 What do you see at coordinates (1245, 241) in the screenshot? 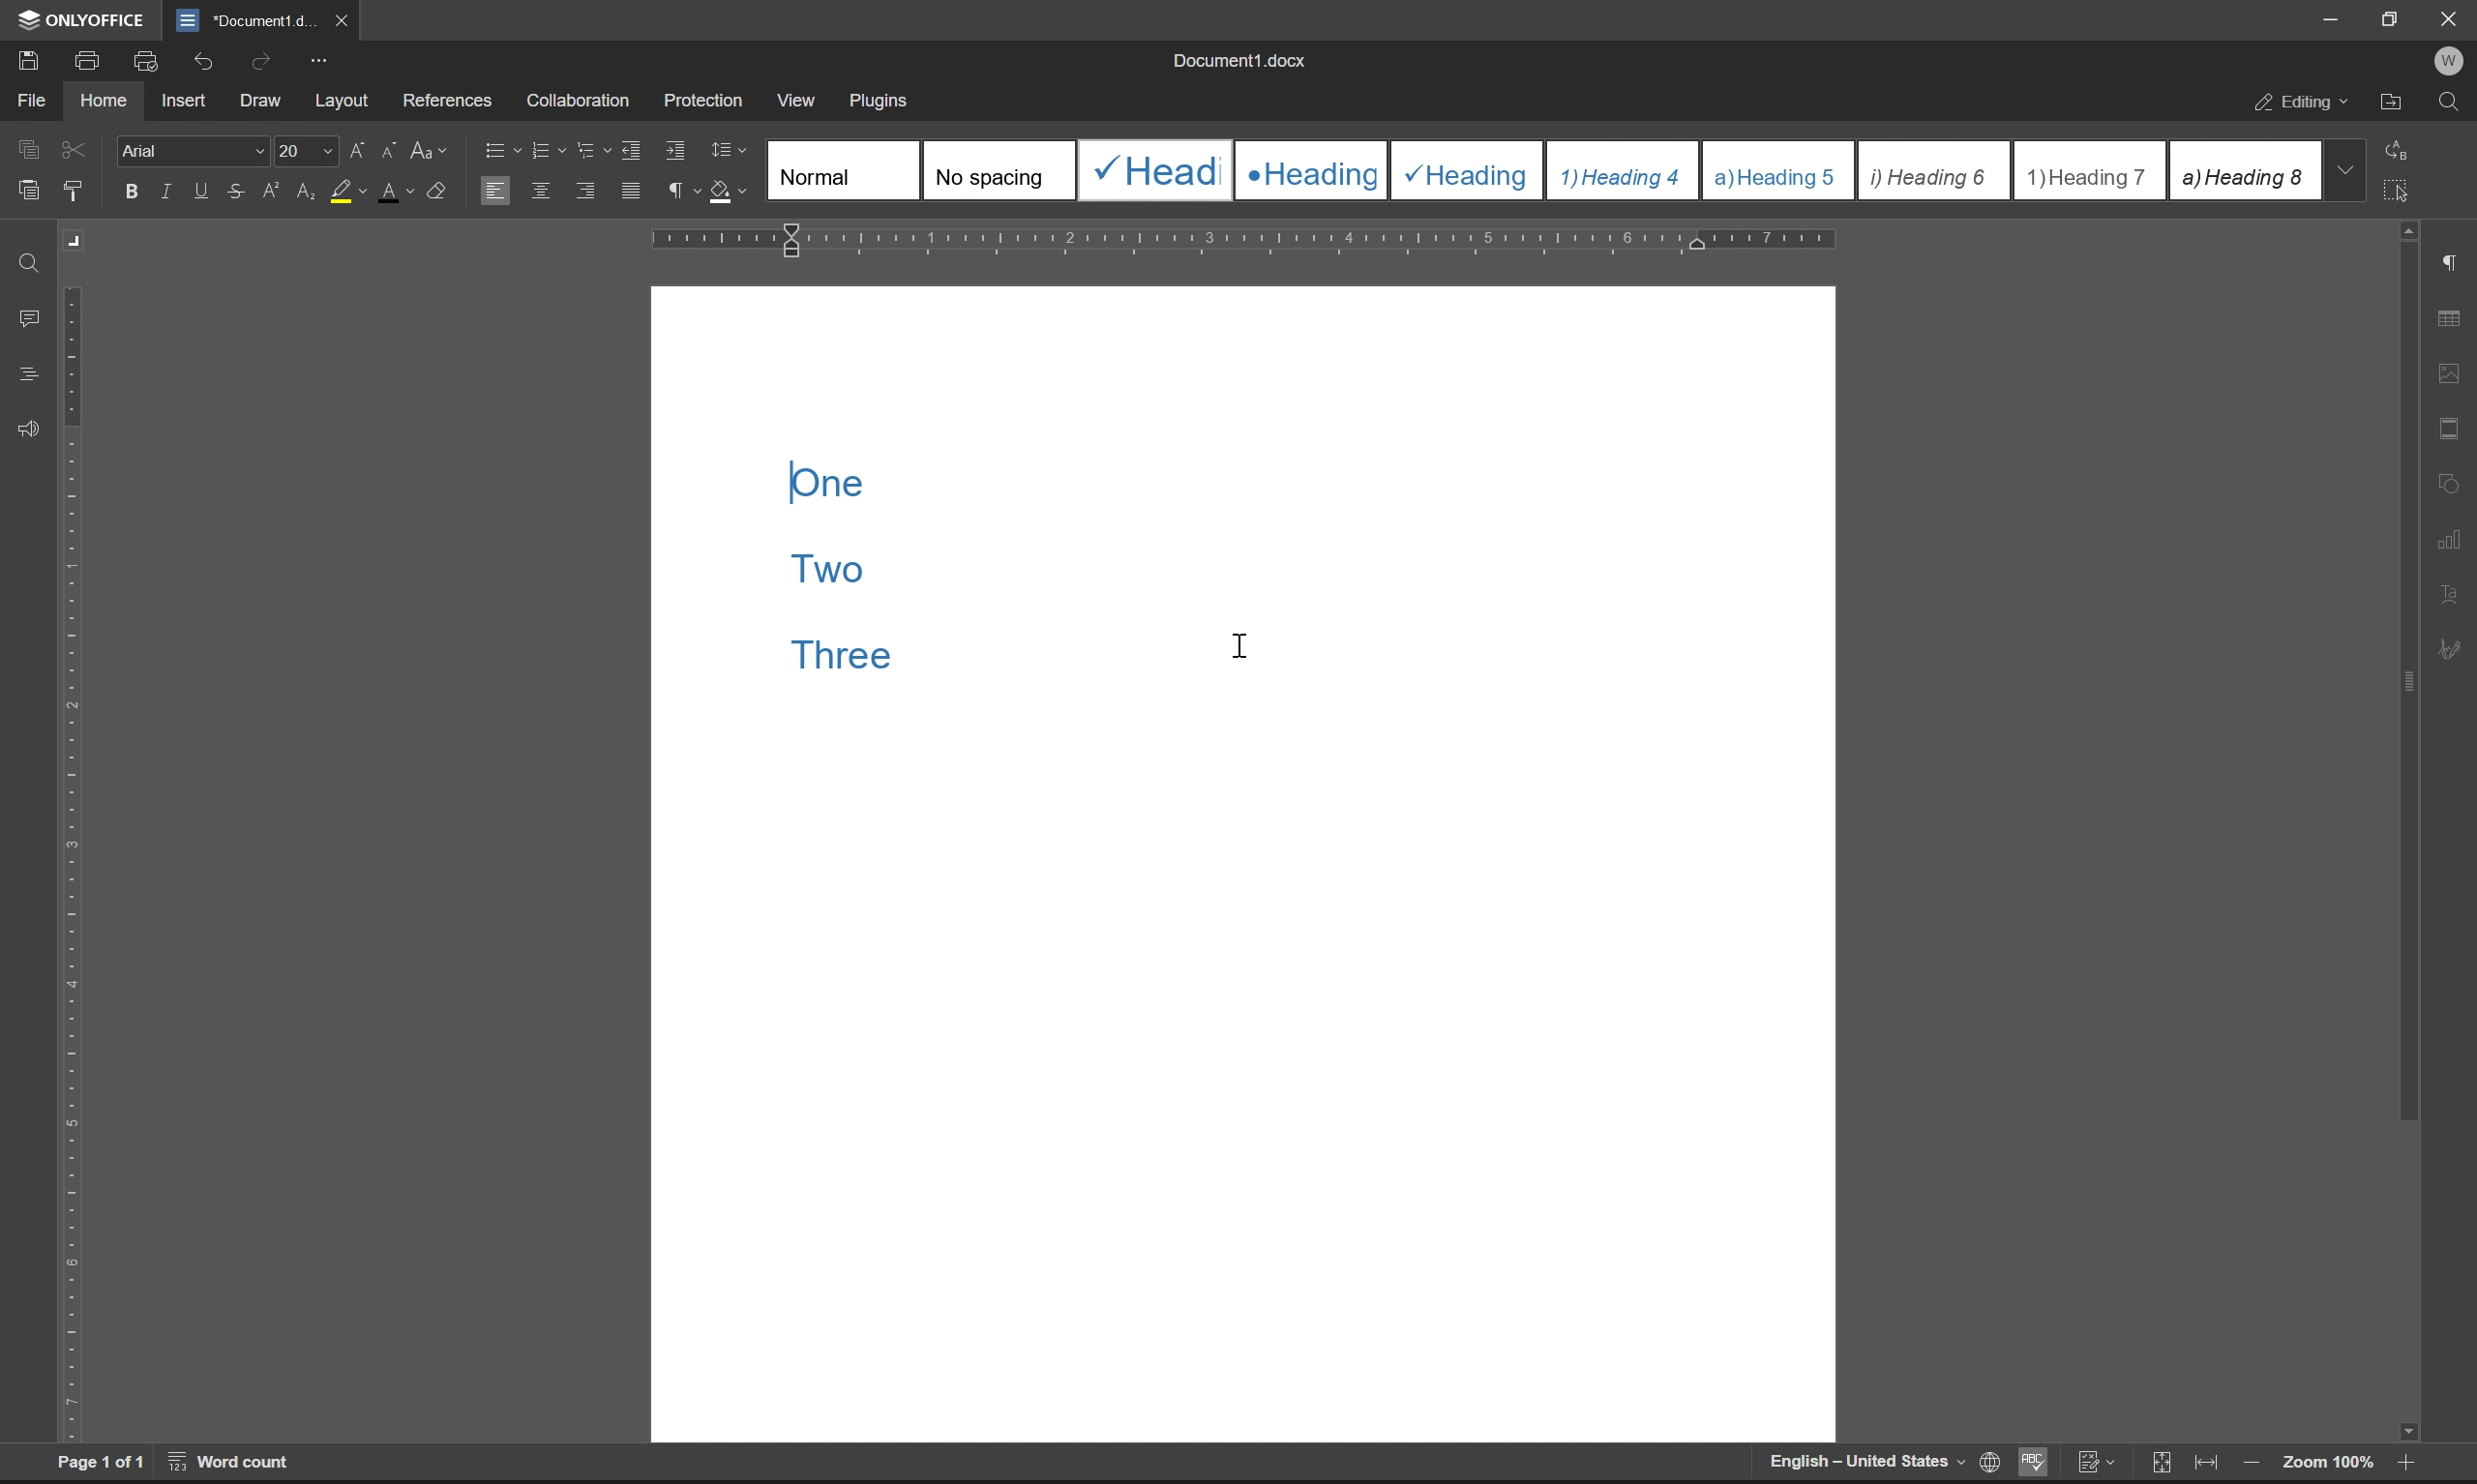
I see `ruler` at bounding box center [1245, 241].